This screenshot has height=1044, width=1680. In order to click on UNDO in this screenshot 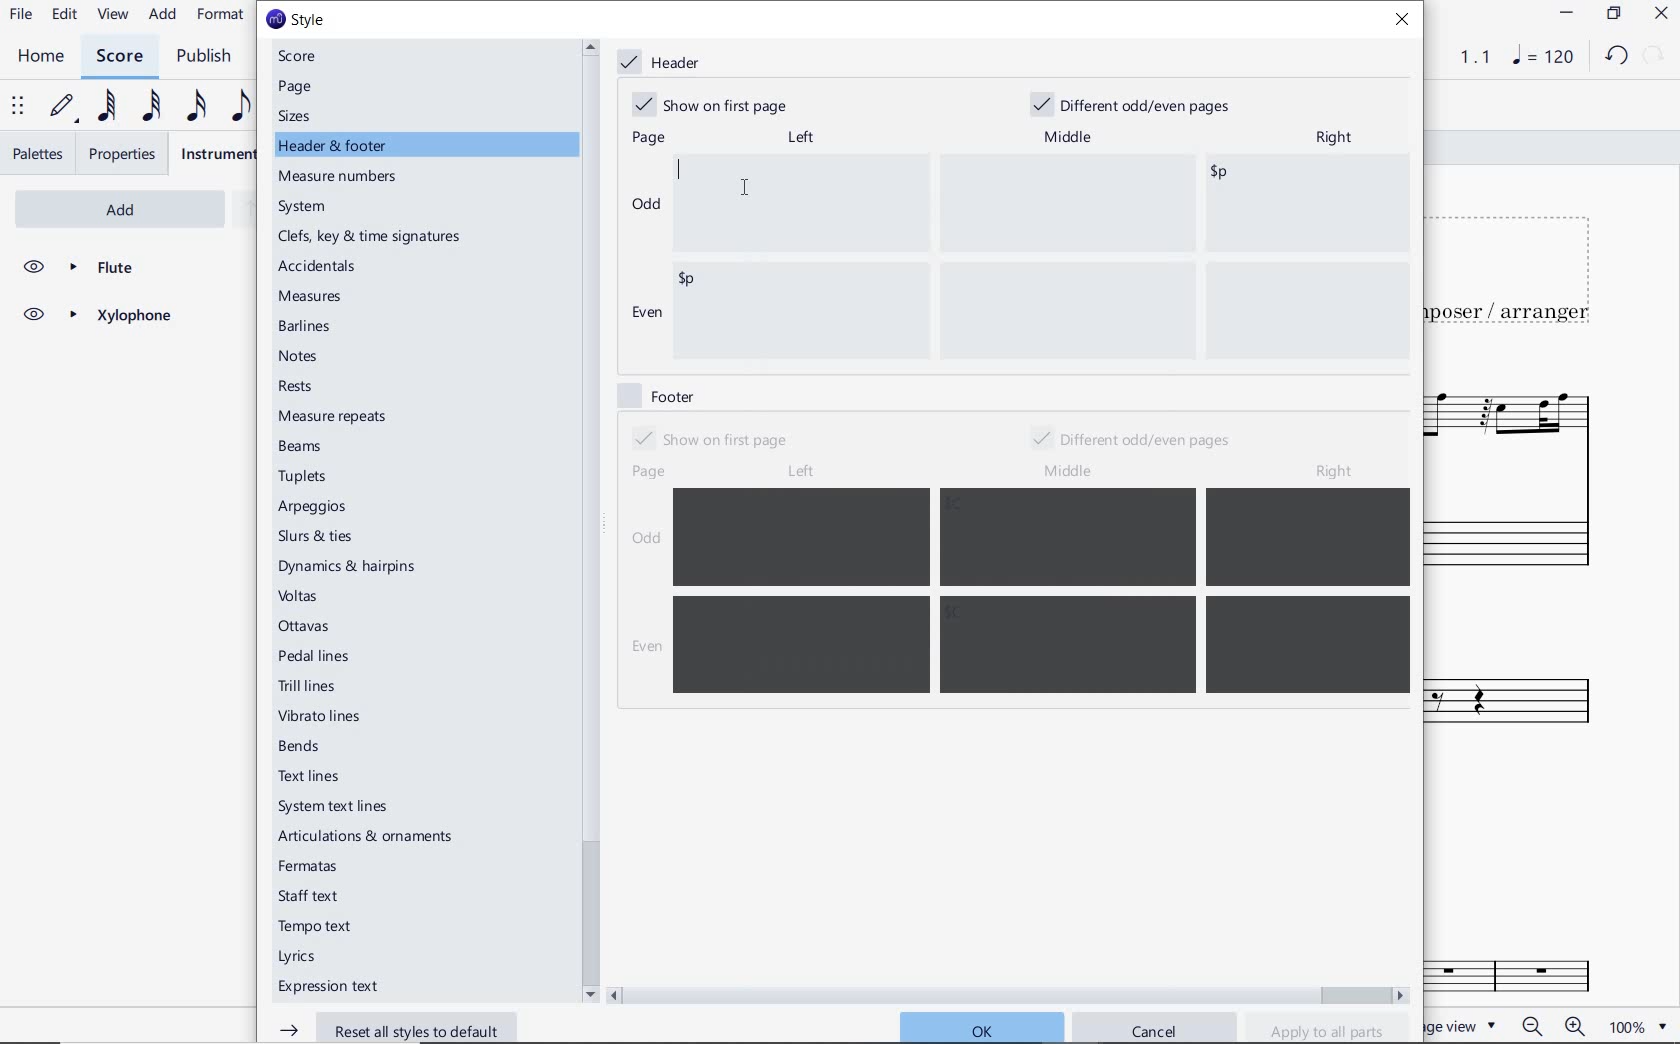, I will do `click(1615, 57)`.